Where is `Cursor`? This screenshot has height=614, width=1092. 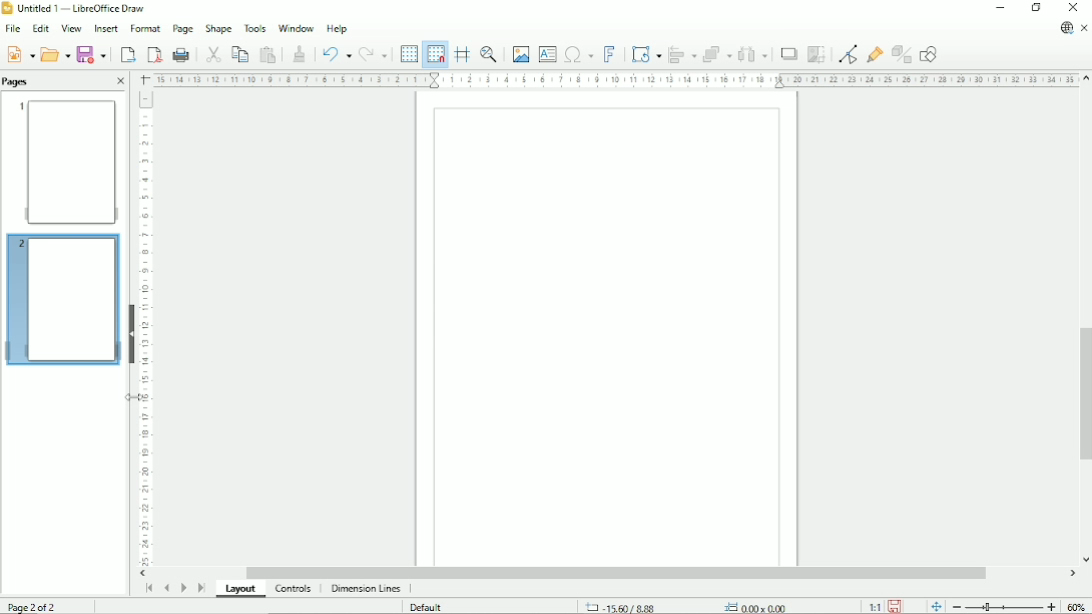 Cursor is located at coordinates (137, 397).